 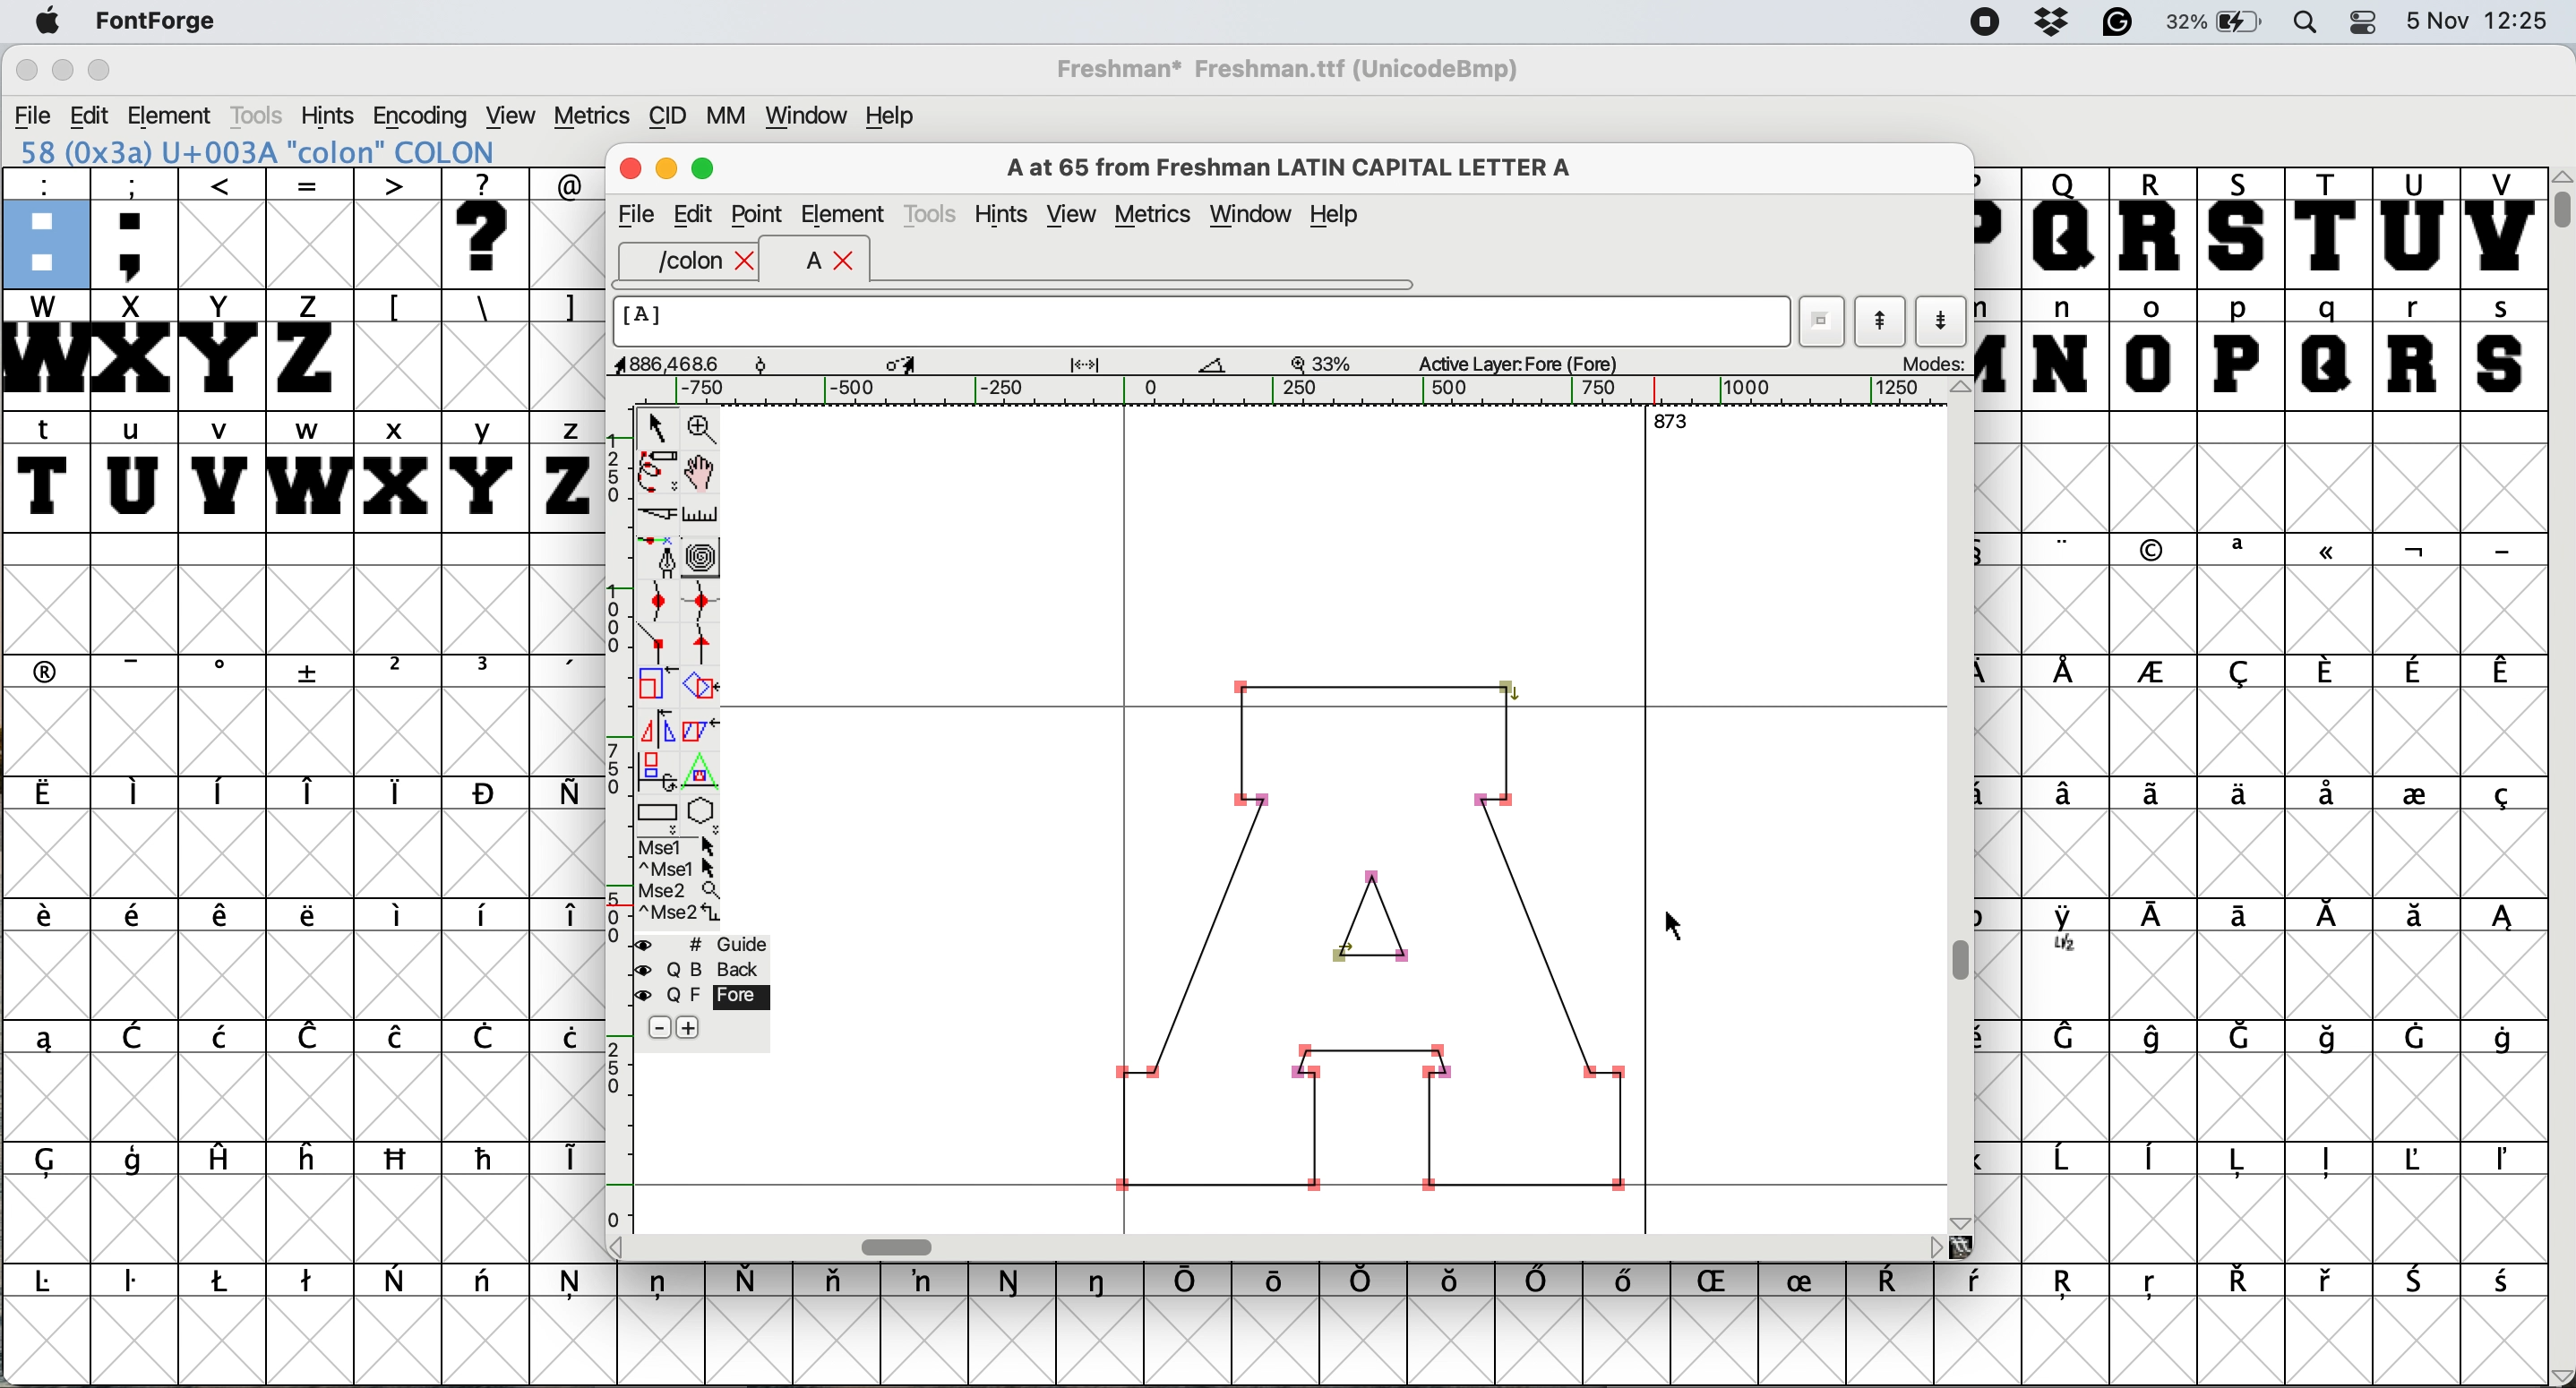 What do you see at coordinates (2416, 791) in the screenshot?
I see `symbol` at bounding box center [2416, 791].